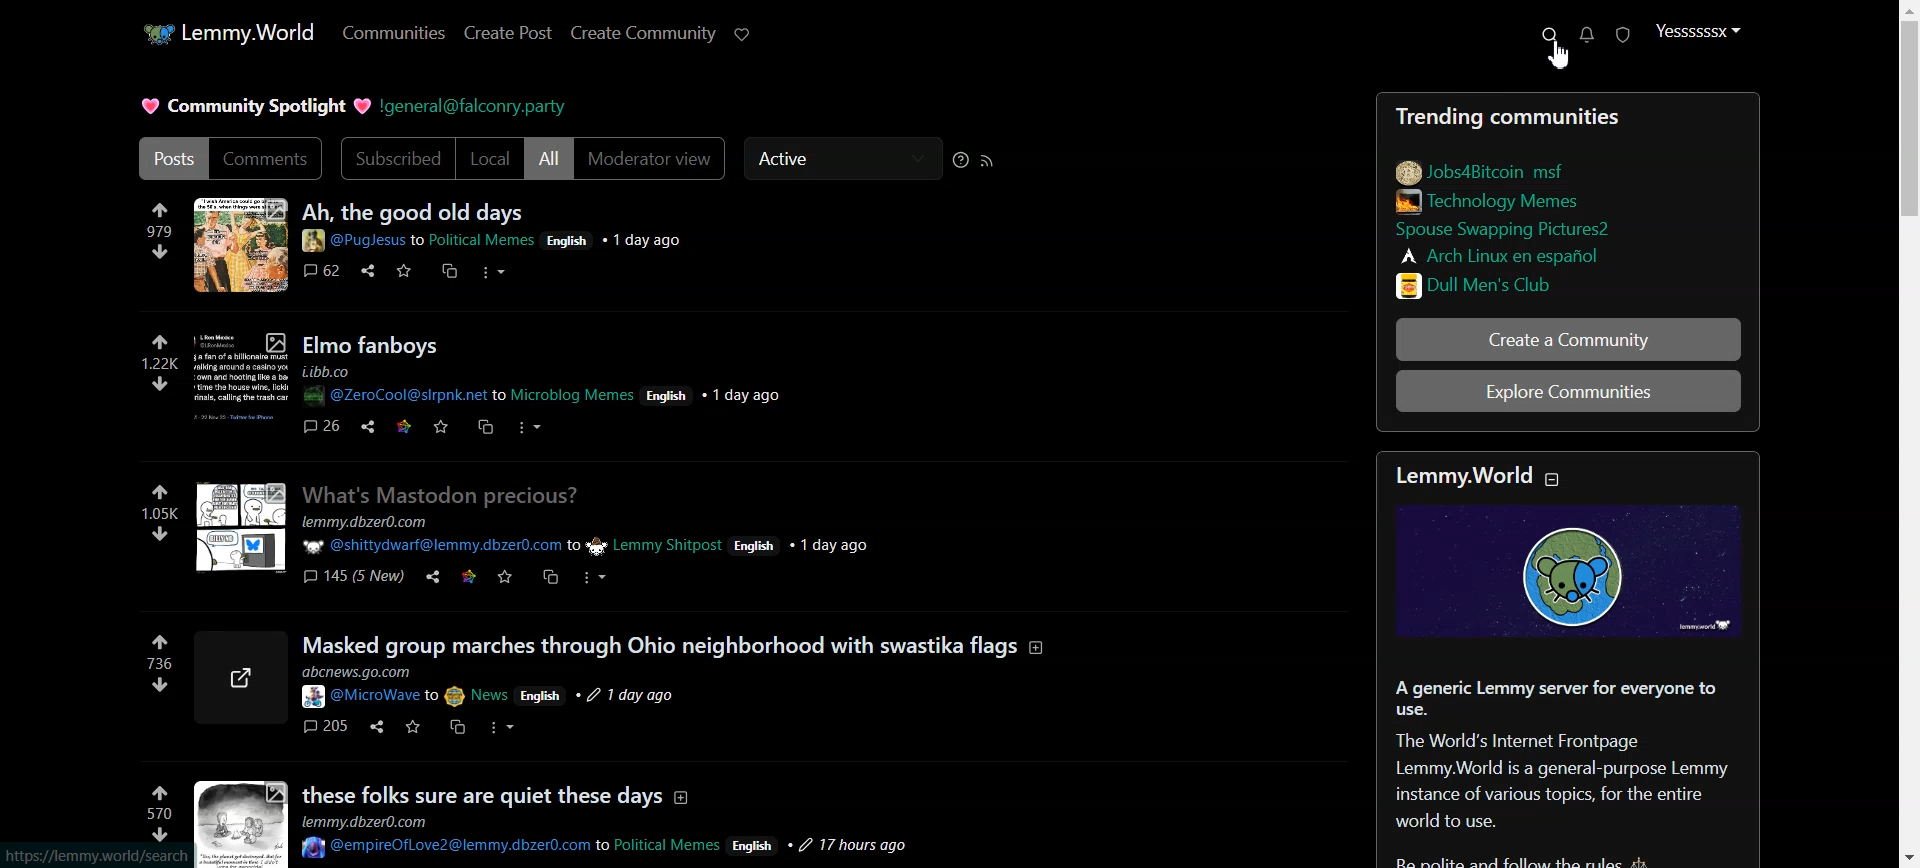  Describe the element at coordinates (269, 159) in the screenshot. I see `Comments` at that location.